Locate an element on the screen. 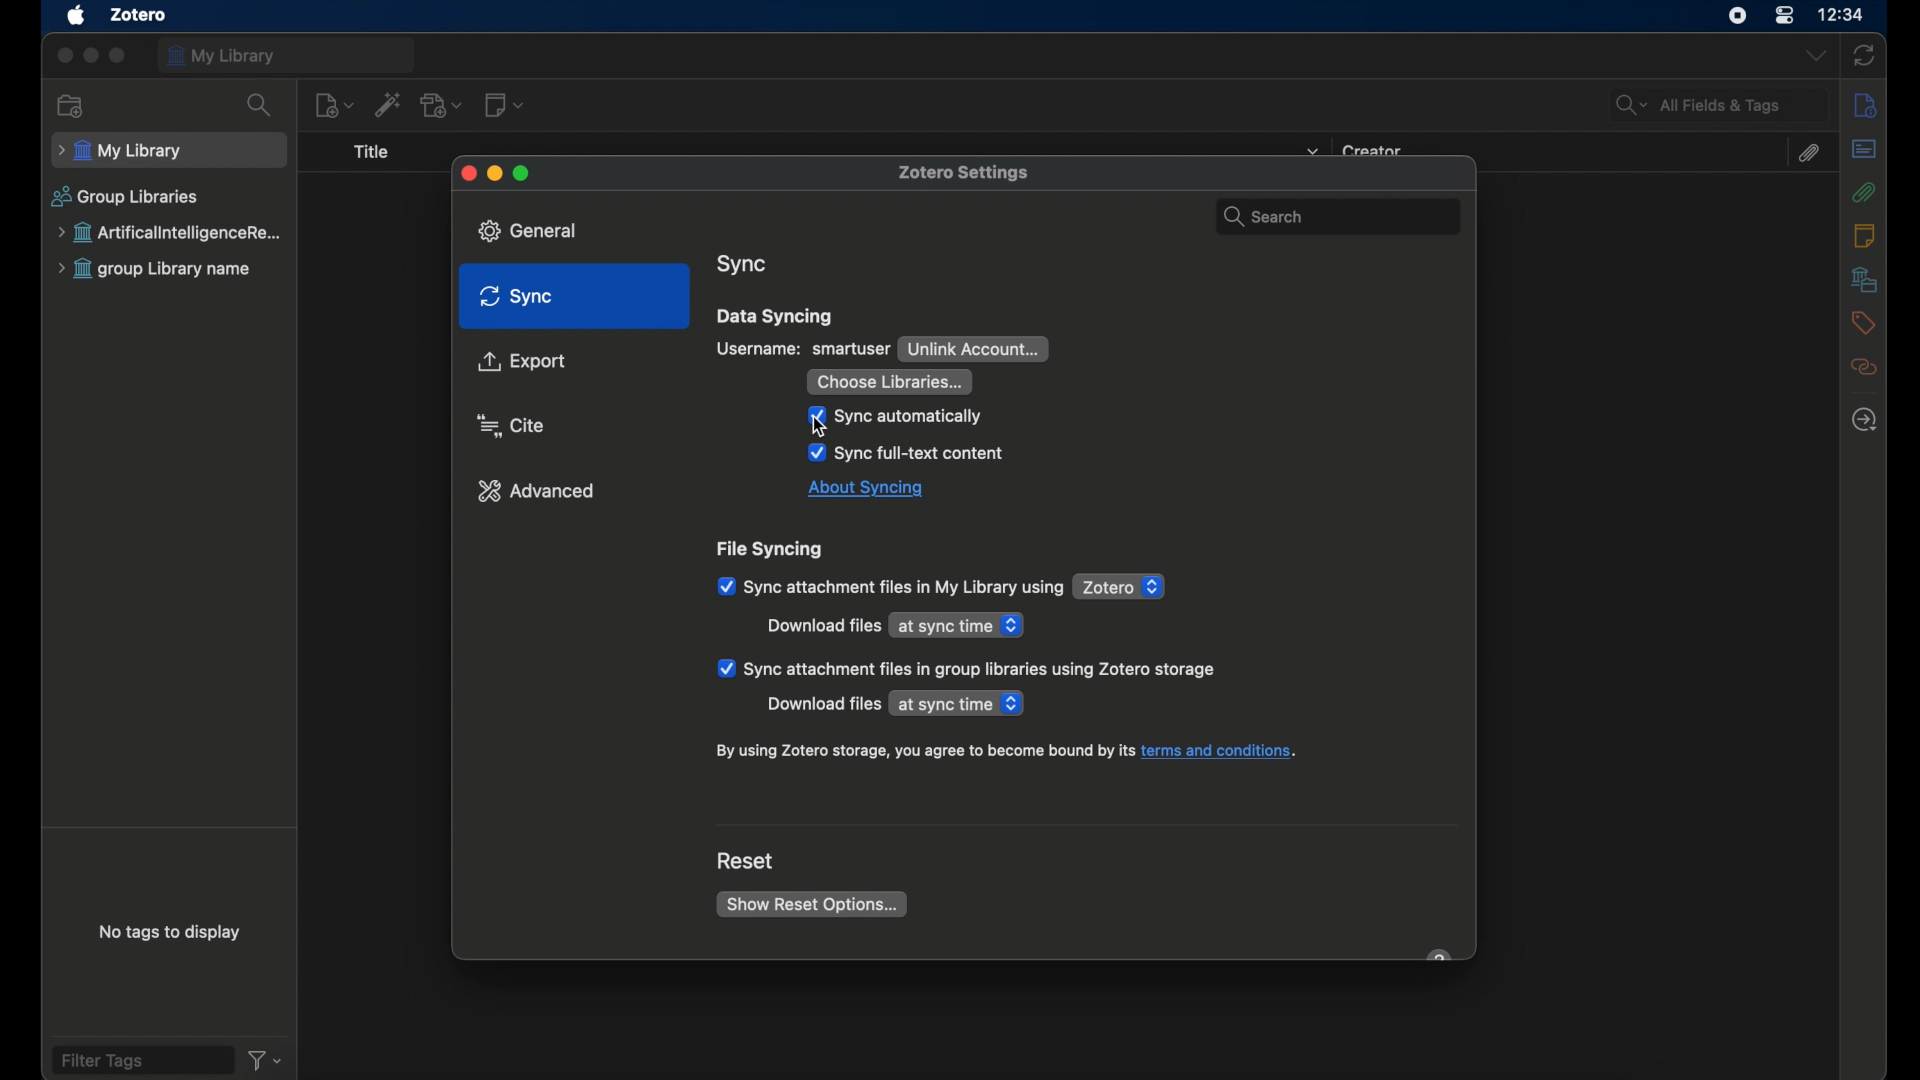 The width and height of the screenshot is (1920, 1080). cite is located at coordinates (512, 425).